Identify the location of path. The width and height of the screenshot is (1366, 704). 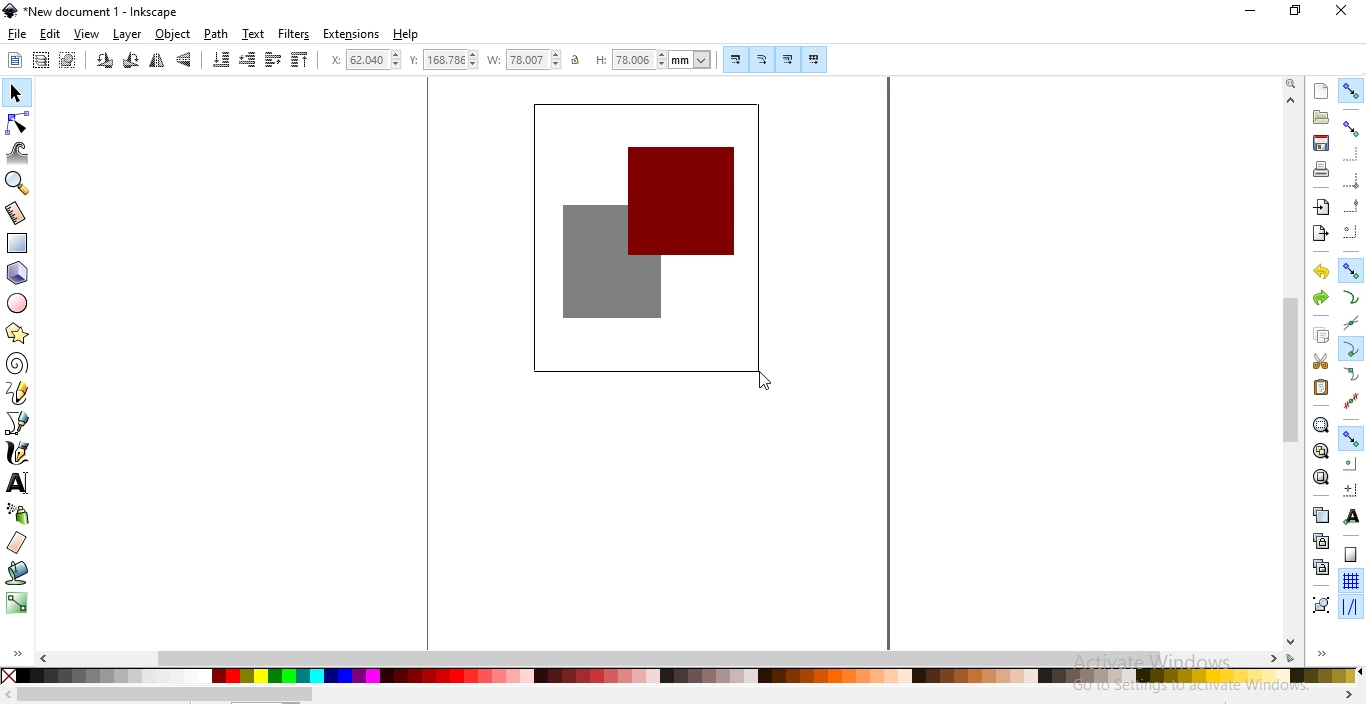
(217, 34).